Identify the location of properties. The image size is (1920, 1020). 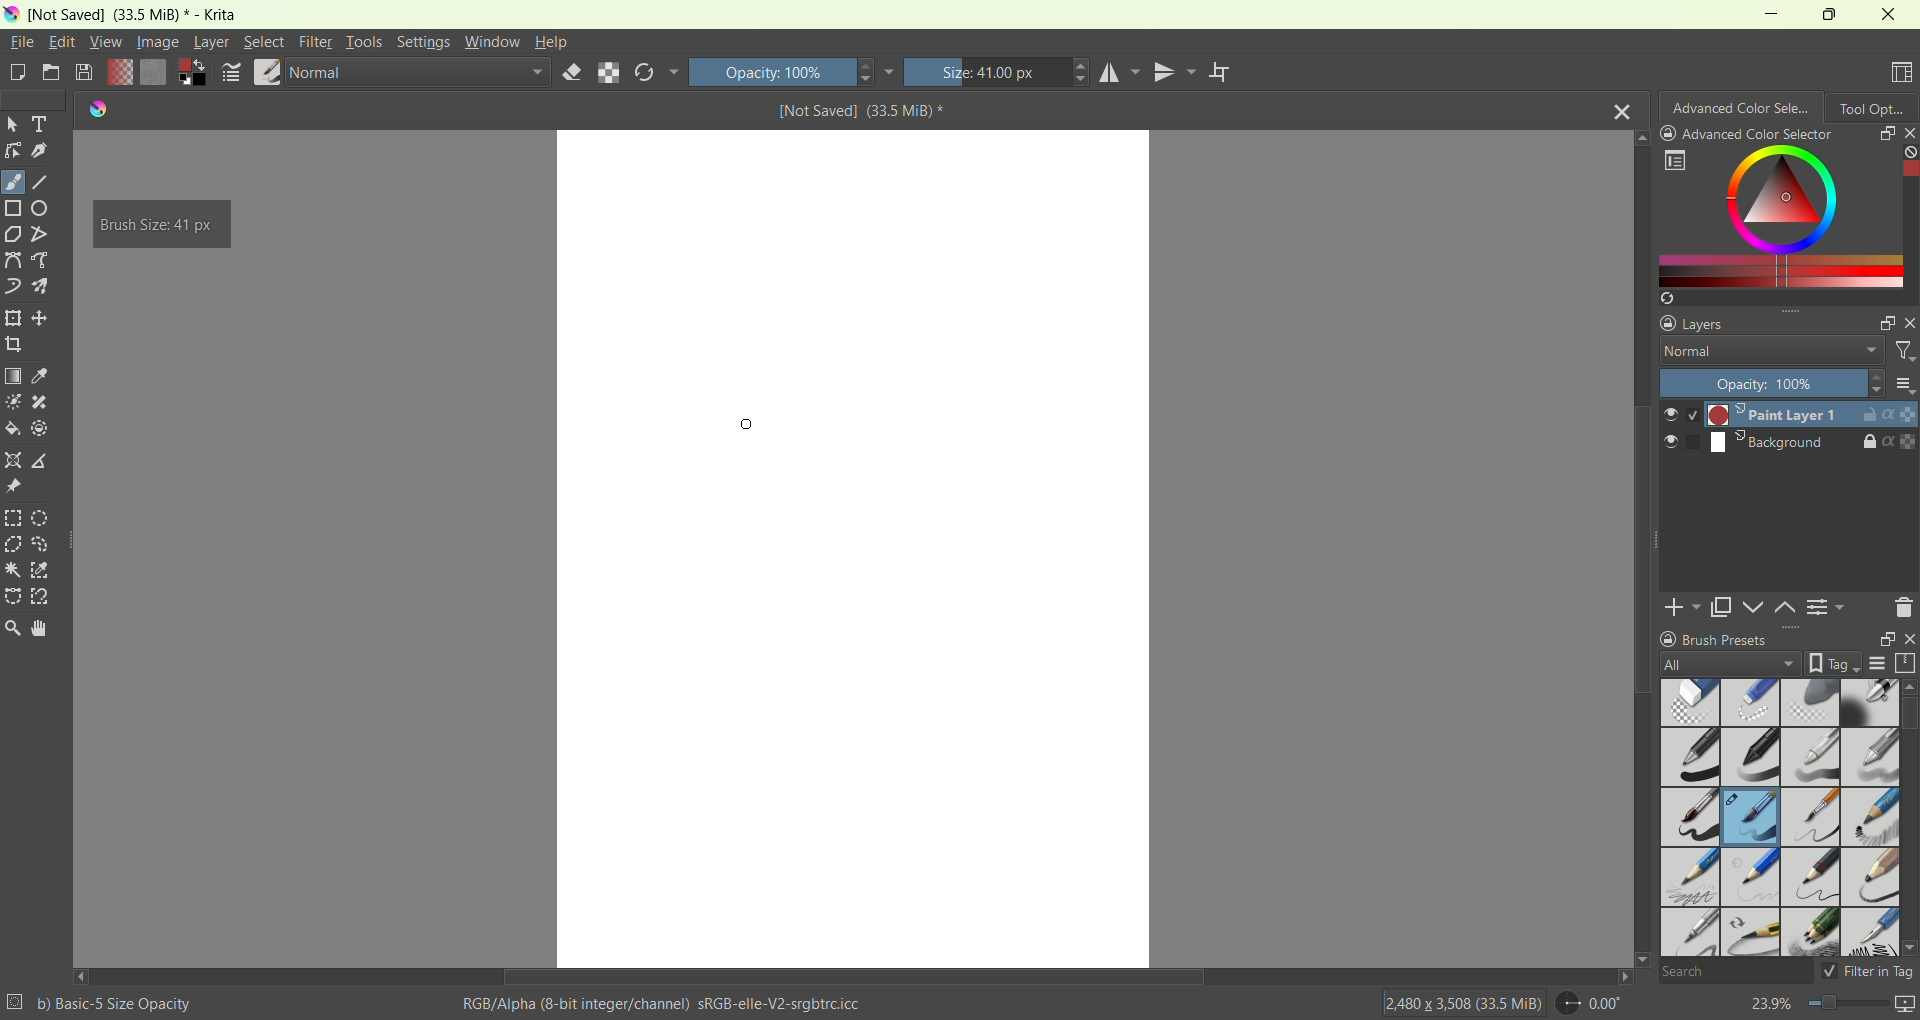
(1901, 442).